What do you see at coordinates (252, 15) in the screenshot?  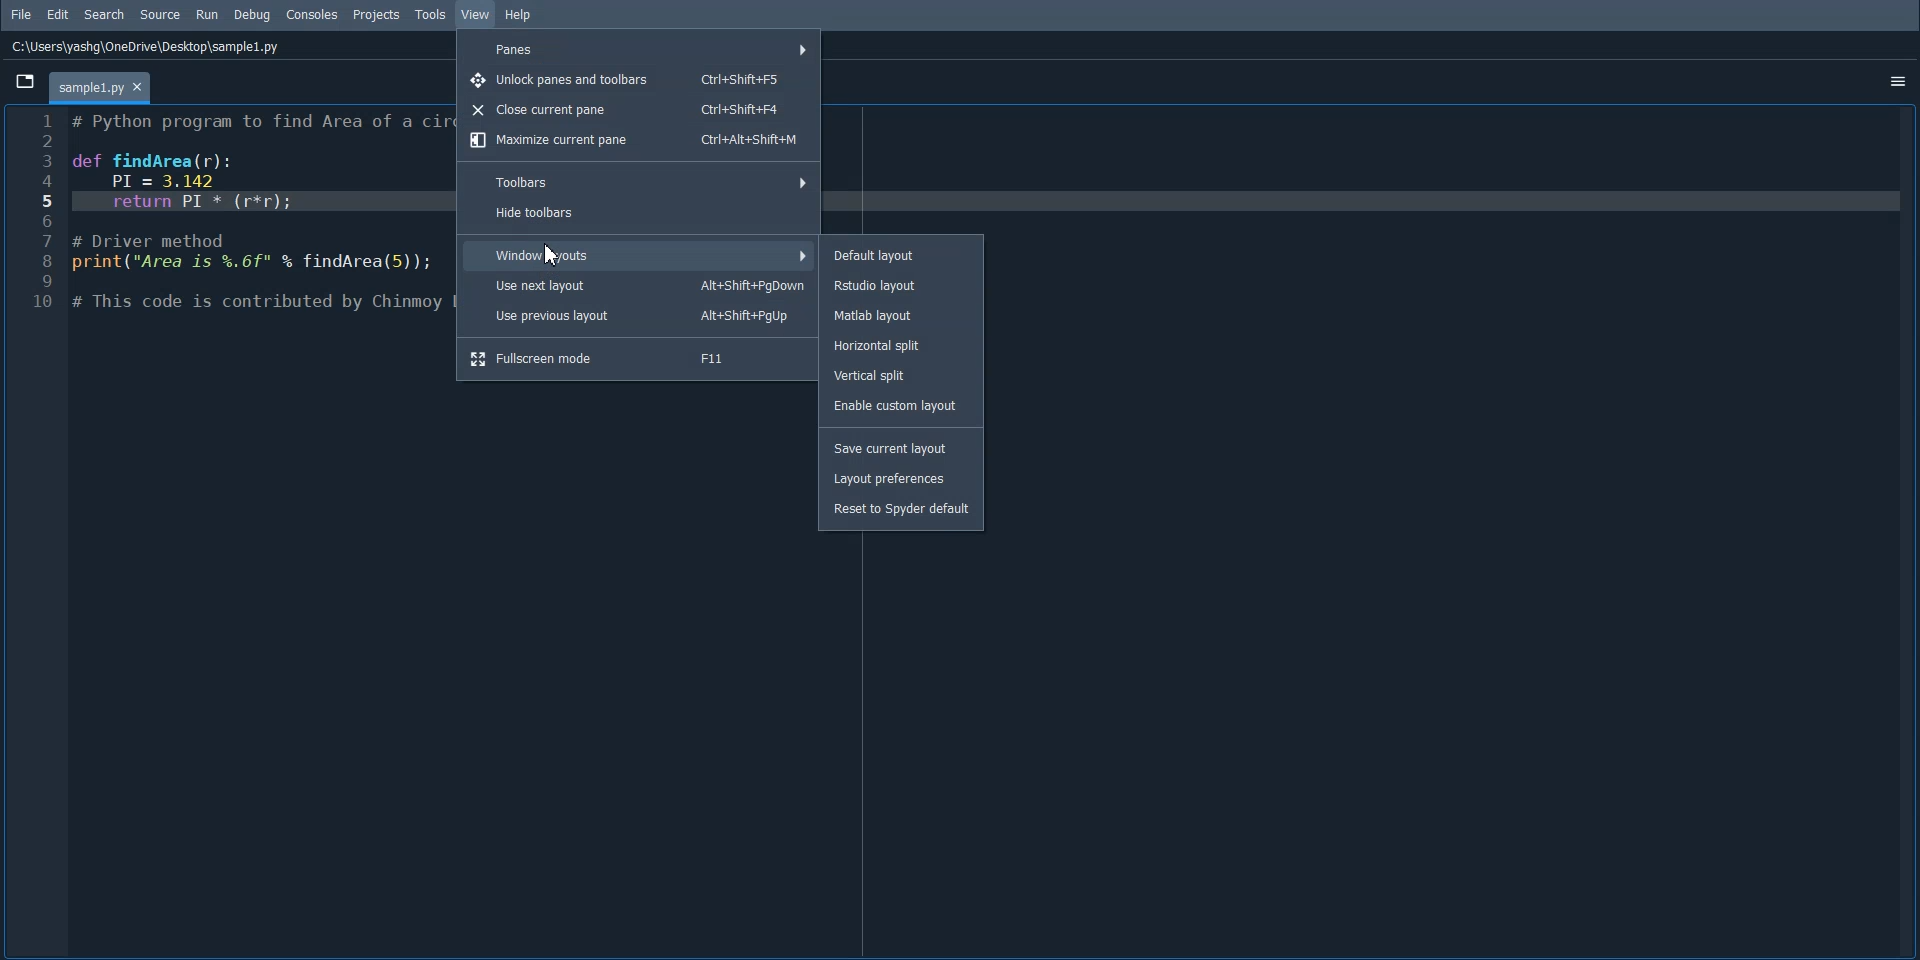 I see `Debug` at bounding box center [252, 15].